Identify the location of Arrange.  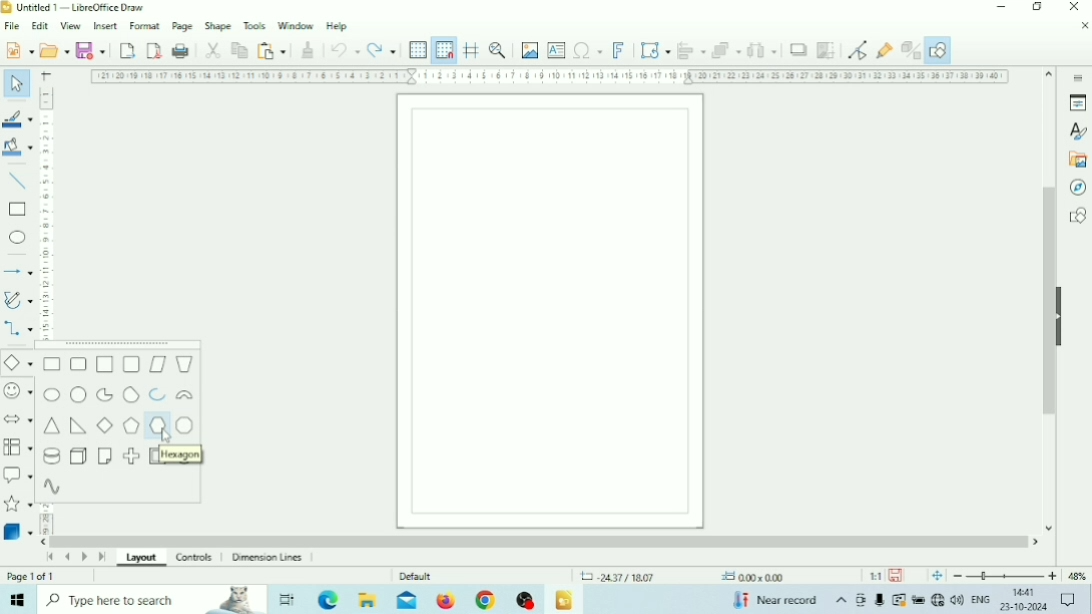
(726, 50).